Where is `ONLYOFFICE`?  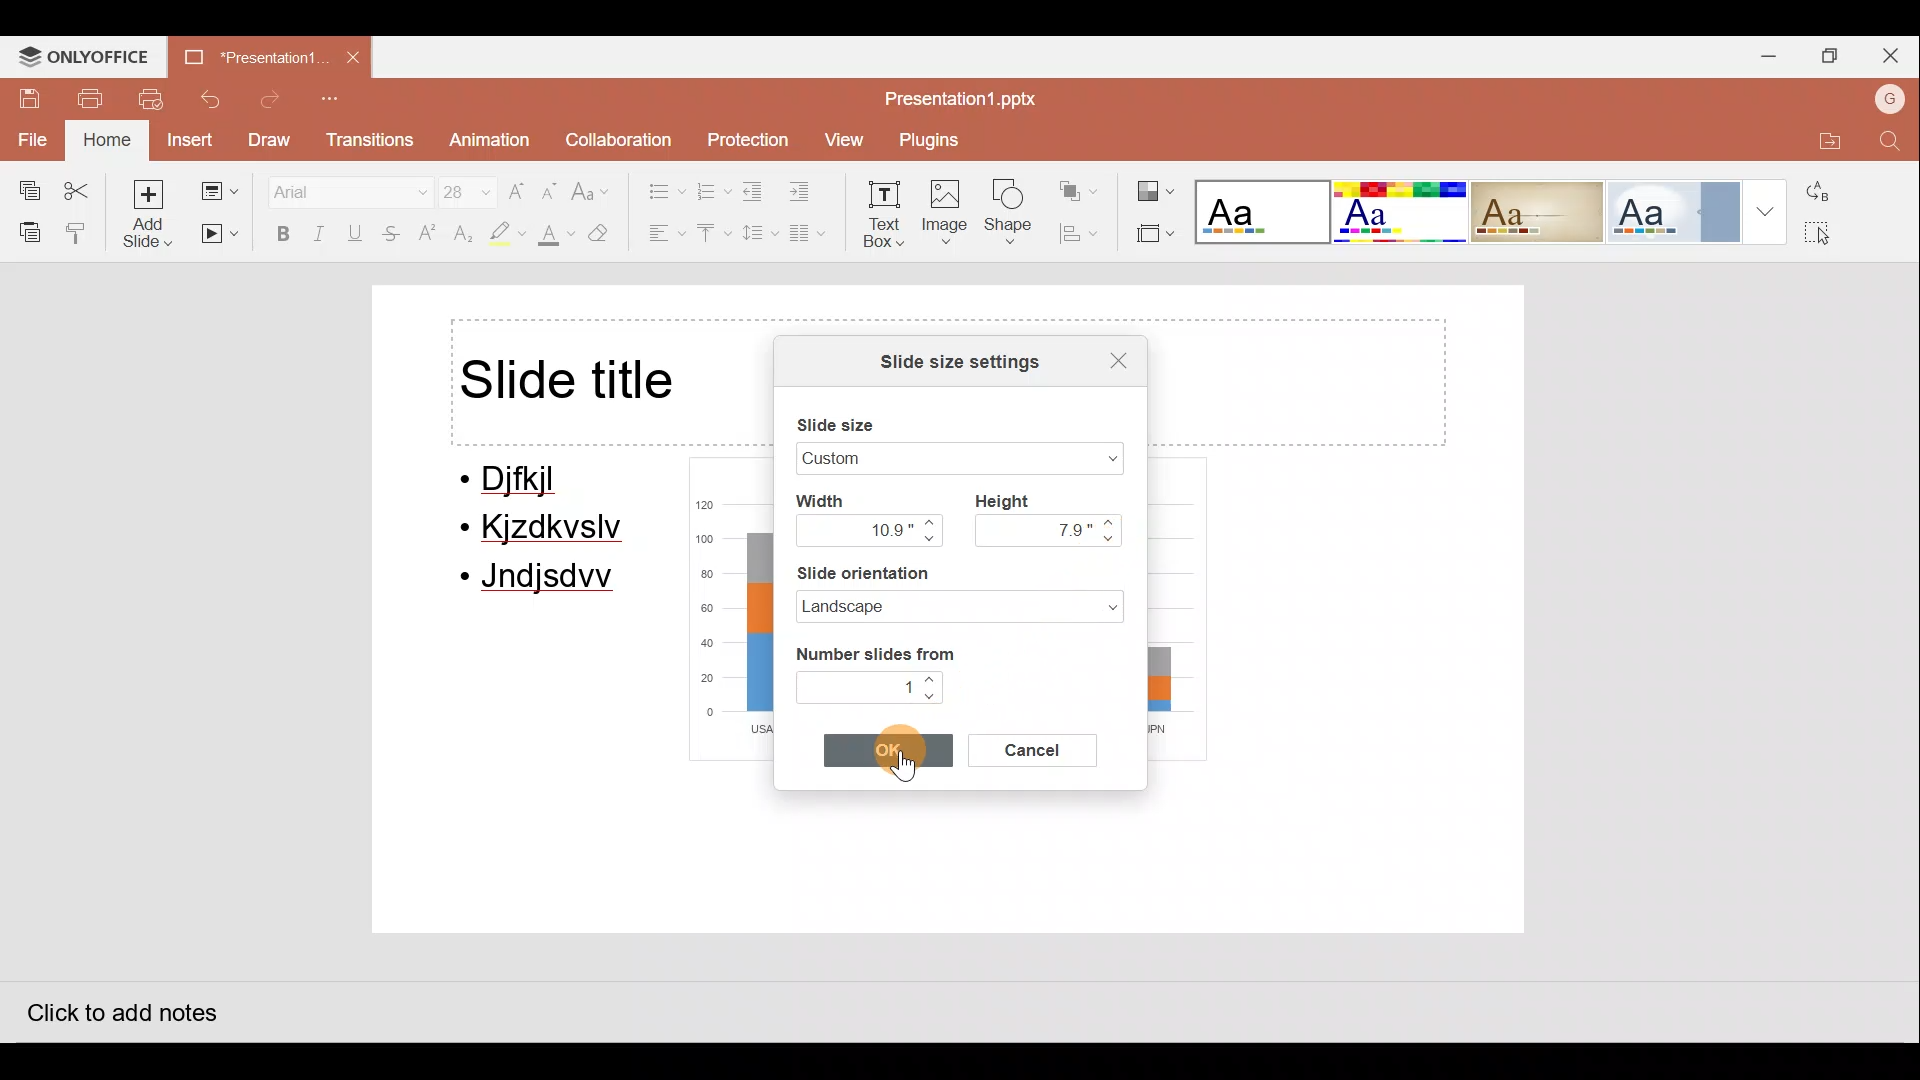 ONLYOFFICE is located at coordinates (86, 55).